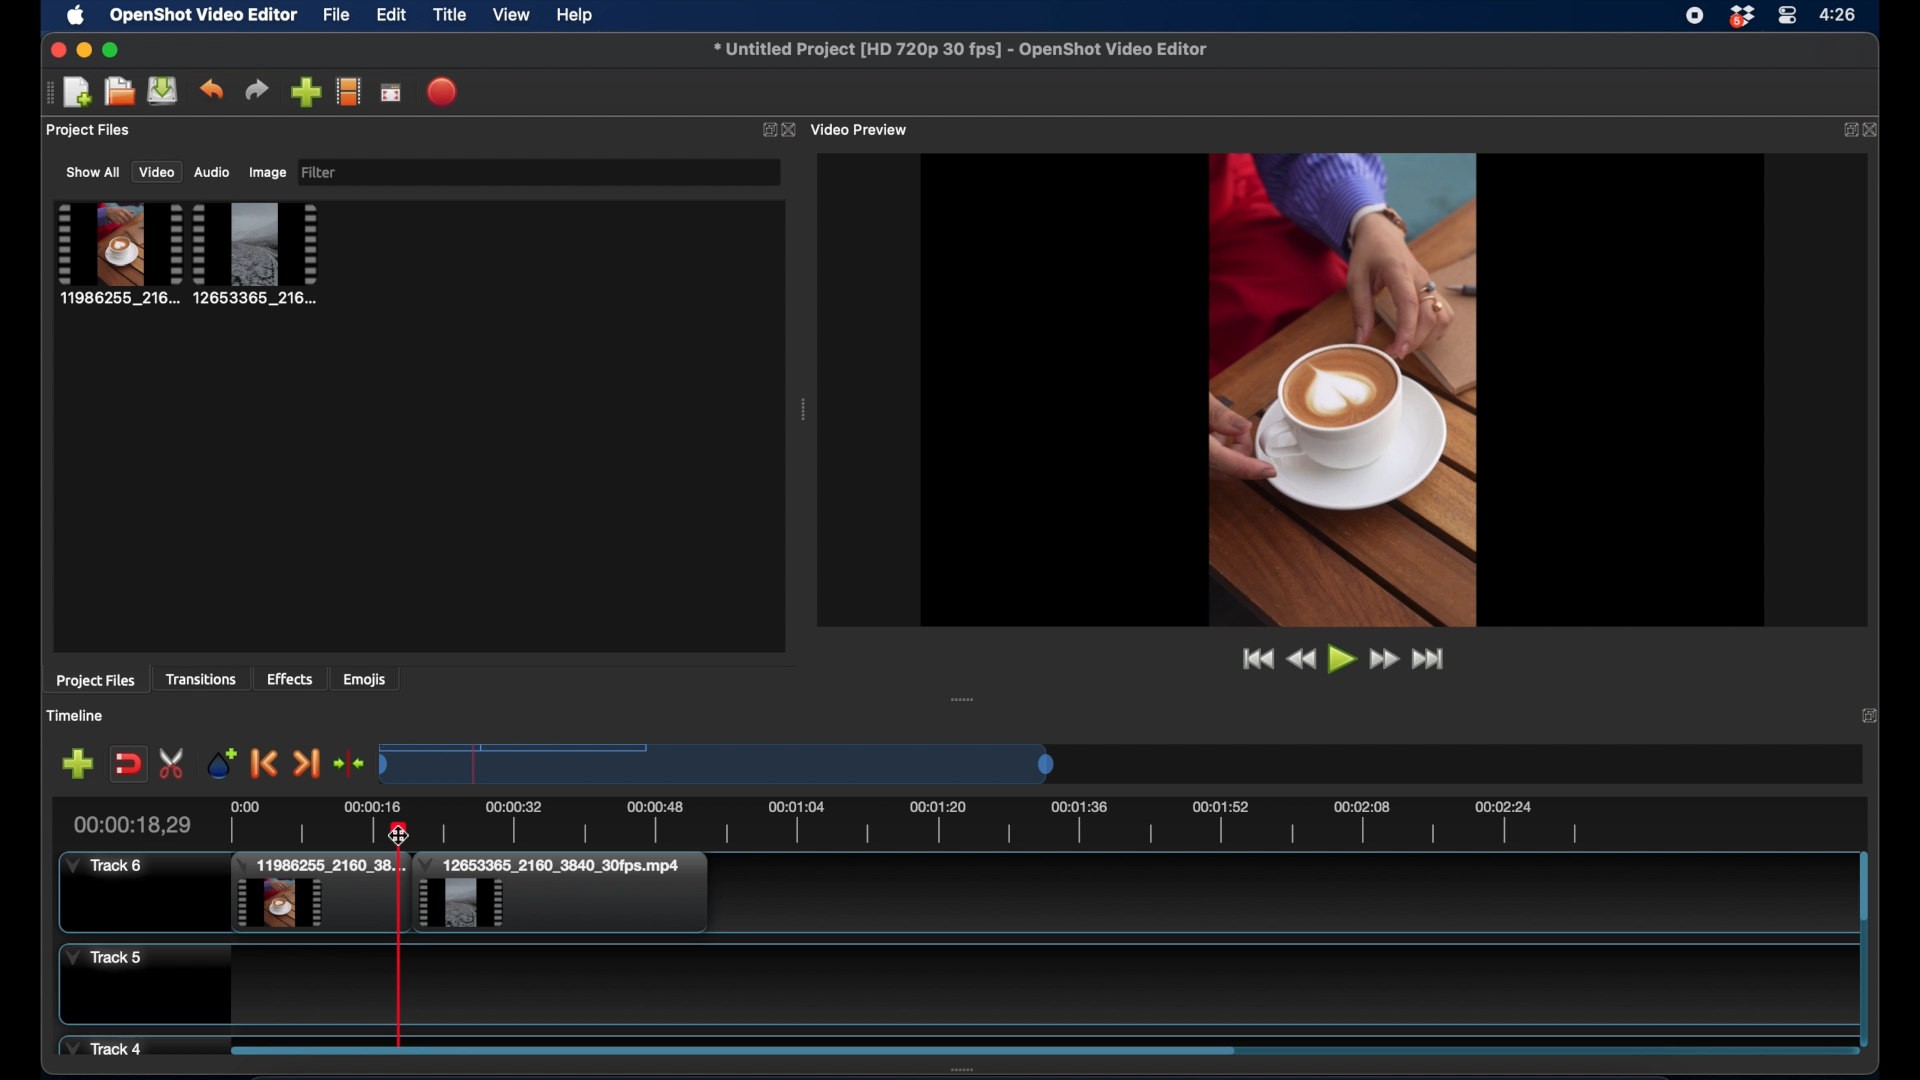  Describe the element at coordinates (399, 940) in the screenshot. I see `playhead` at that location.